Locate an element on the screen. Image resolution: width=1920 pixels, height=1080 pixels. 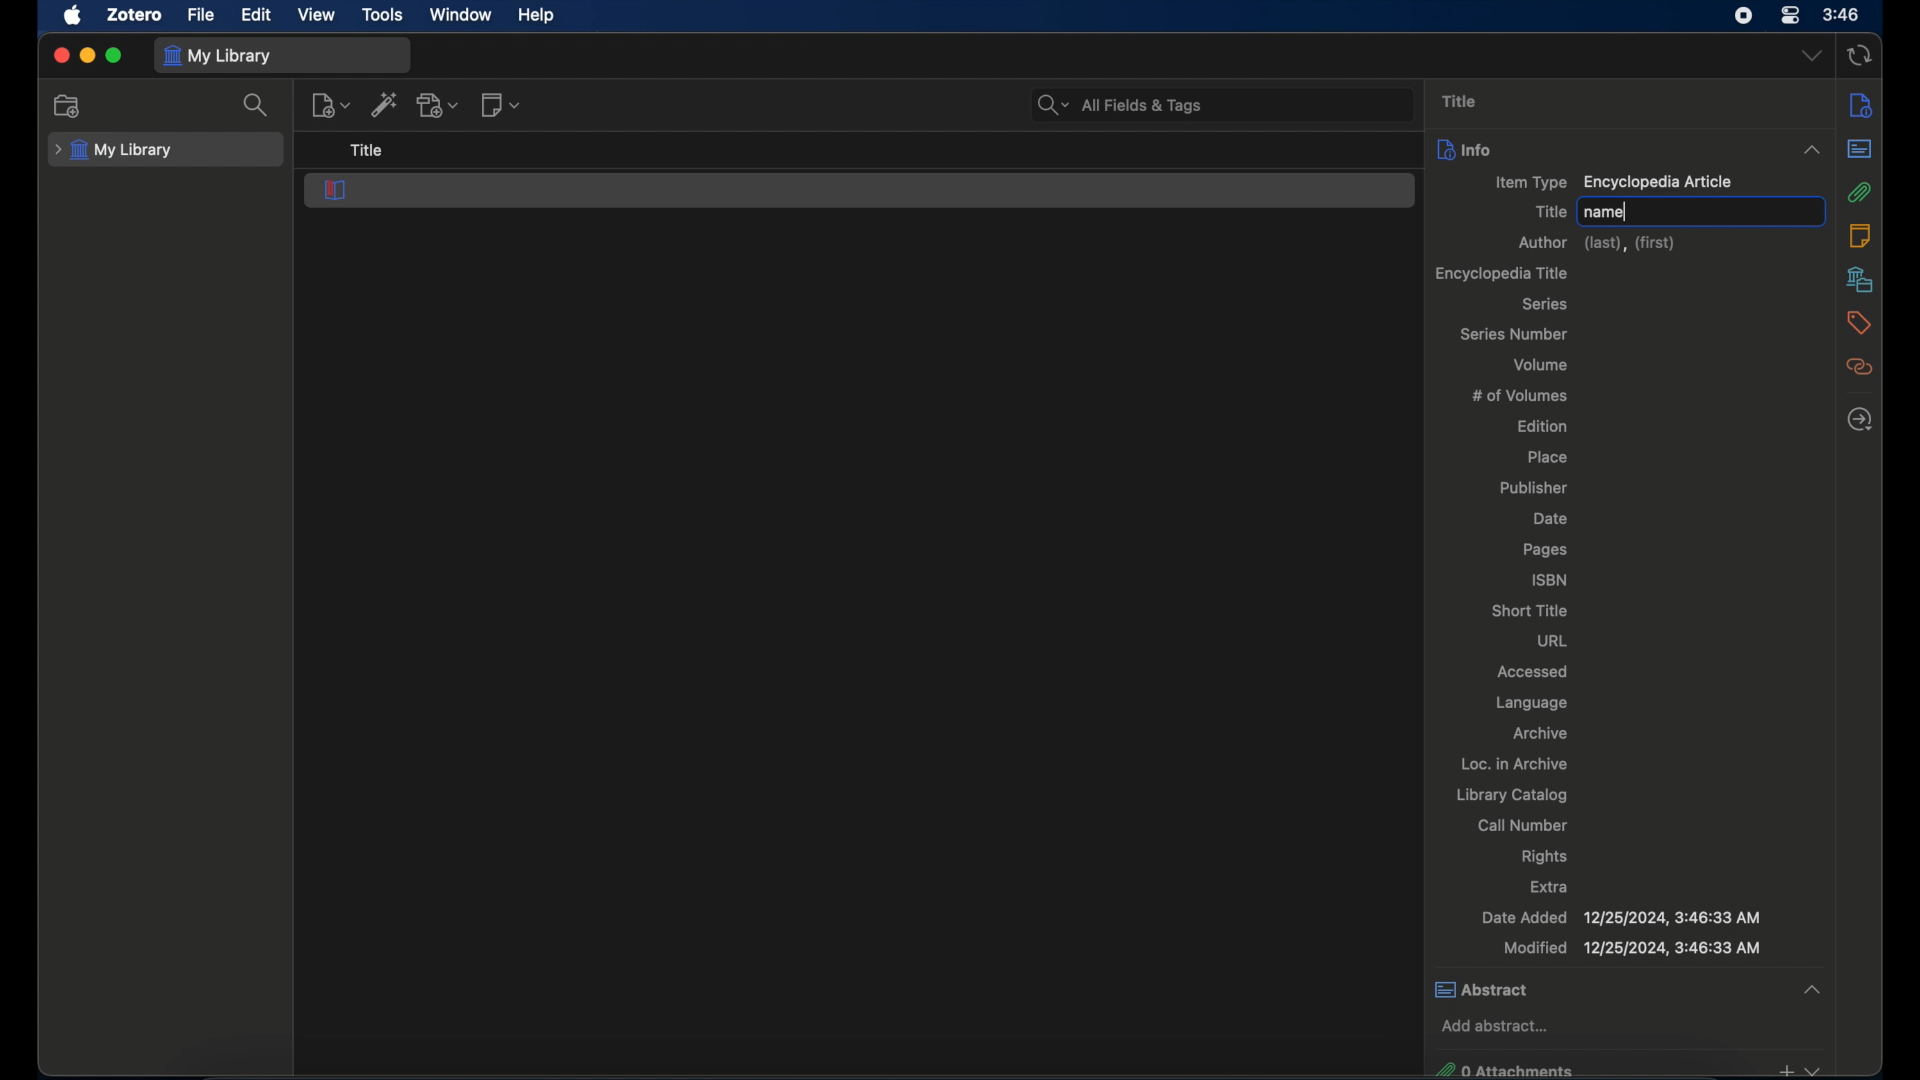
rights is located at coordinates (1548, 856).